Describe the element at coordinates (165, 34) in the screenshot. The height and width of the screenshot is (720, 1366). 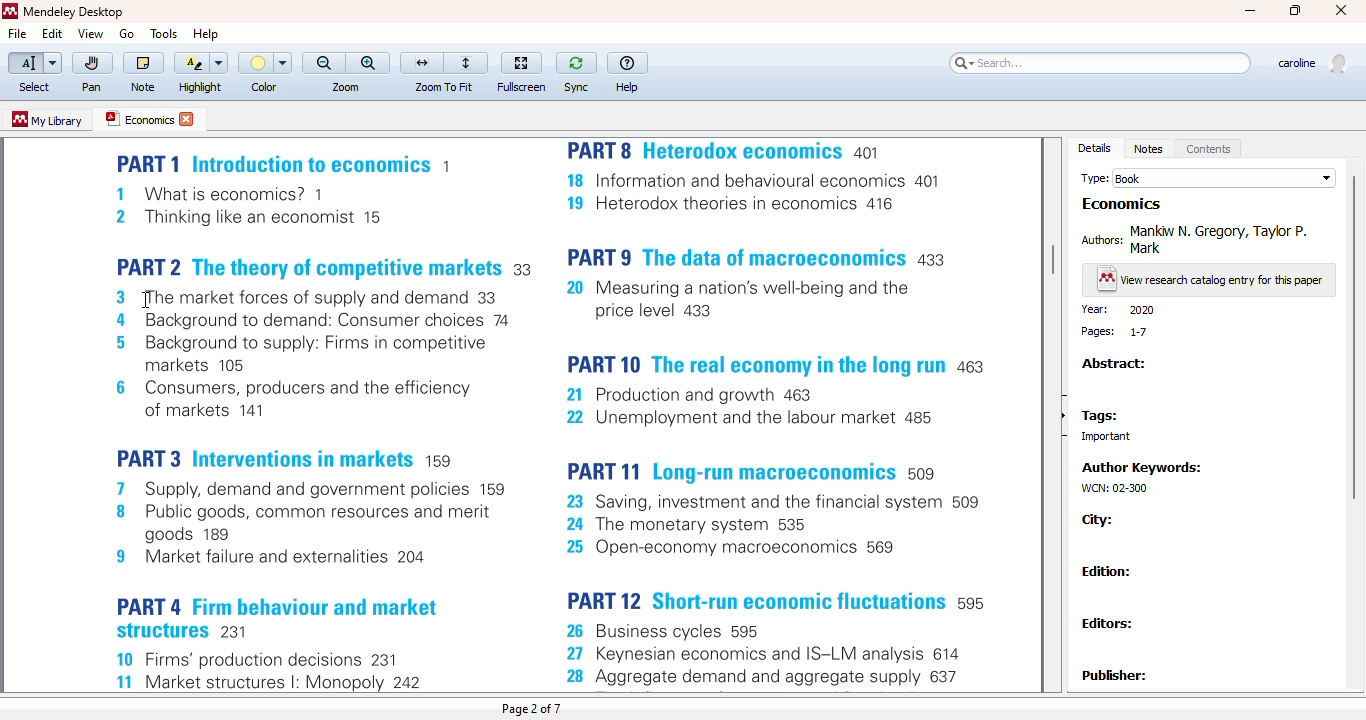
I see `tools` at that location.